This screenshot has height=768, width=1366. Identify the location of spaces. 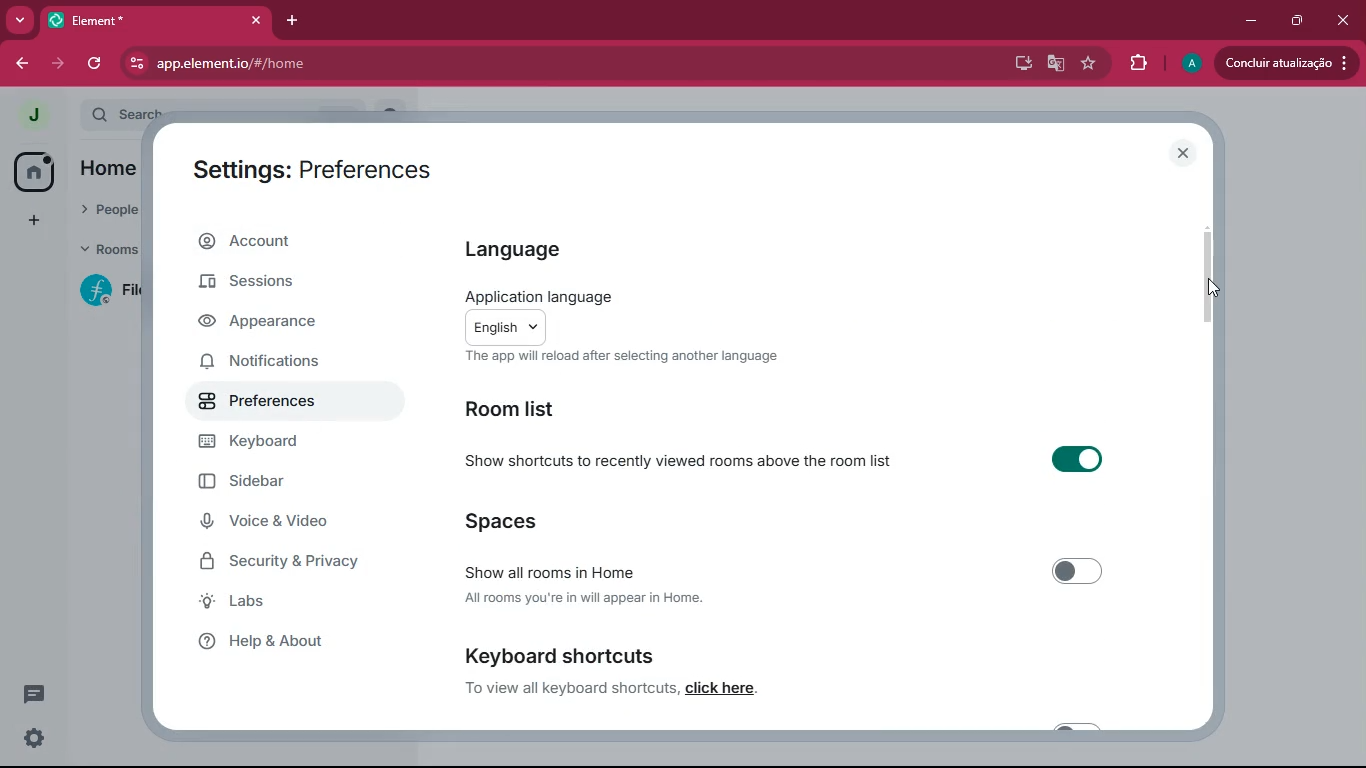
(530, 522).